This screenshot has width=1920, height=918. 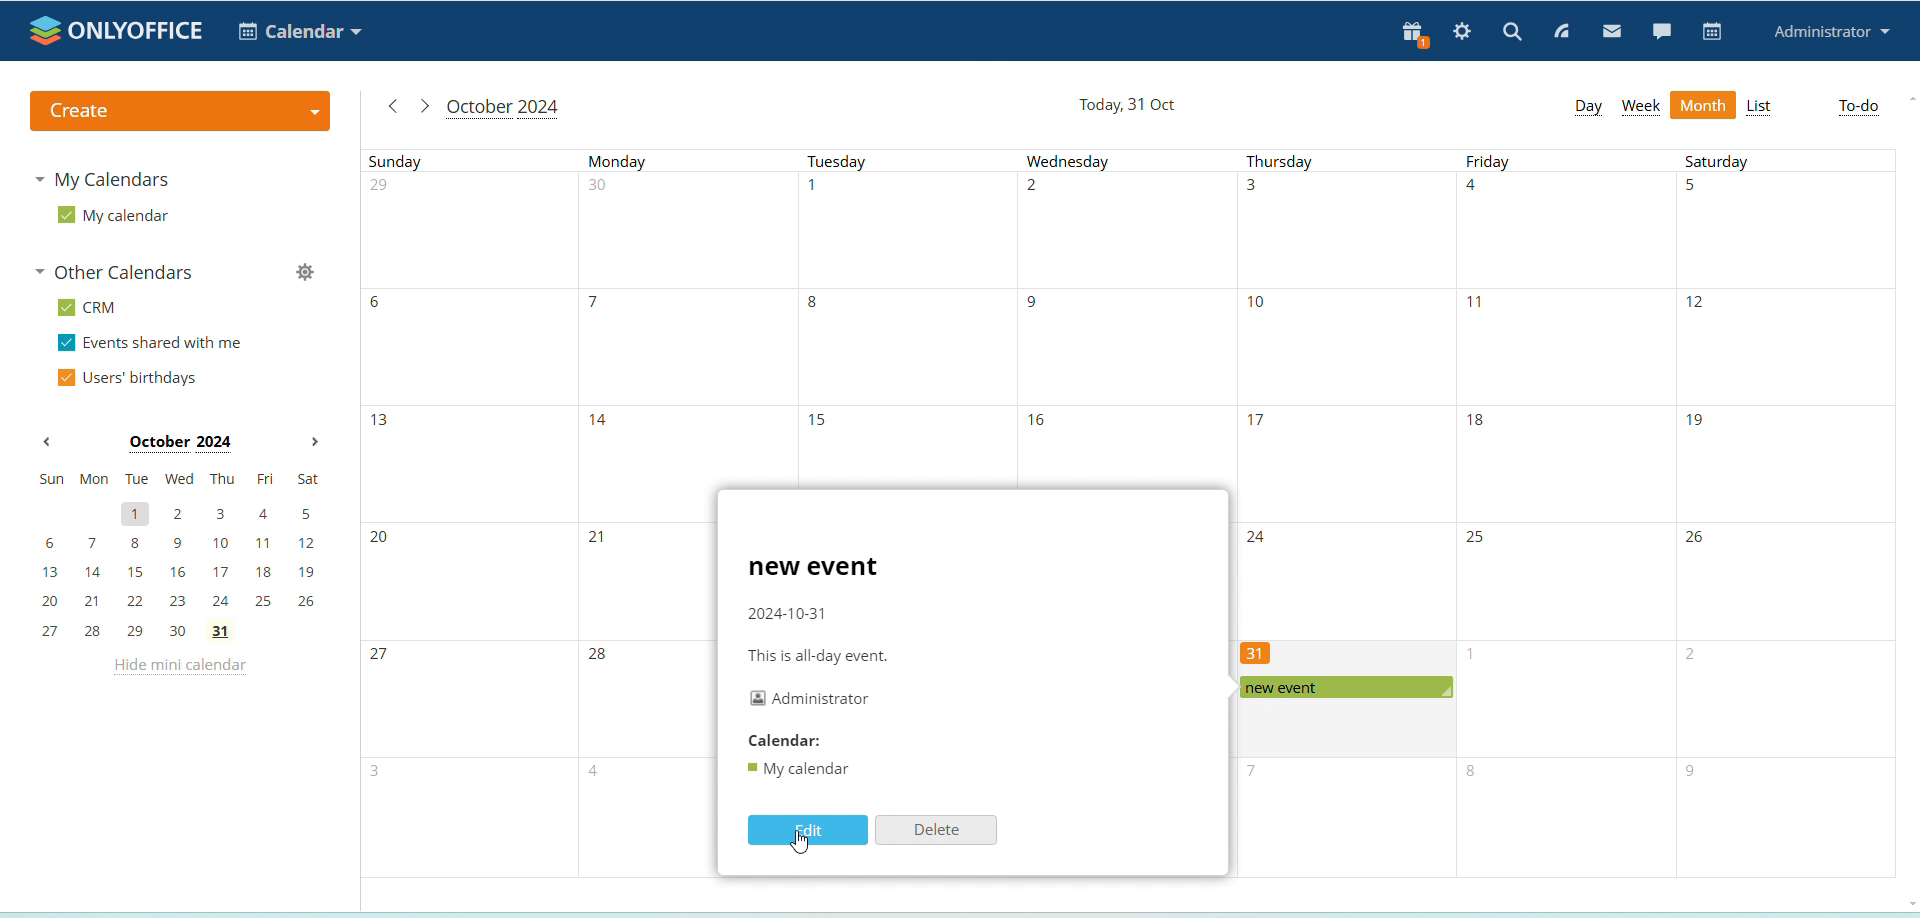 I want to click on Wednesday, so click(x=1124, y=315).